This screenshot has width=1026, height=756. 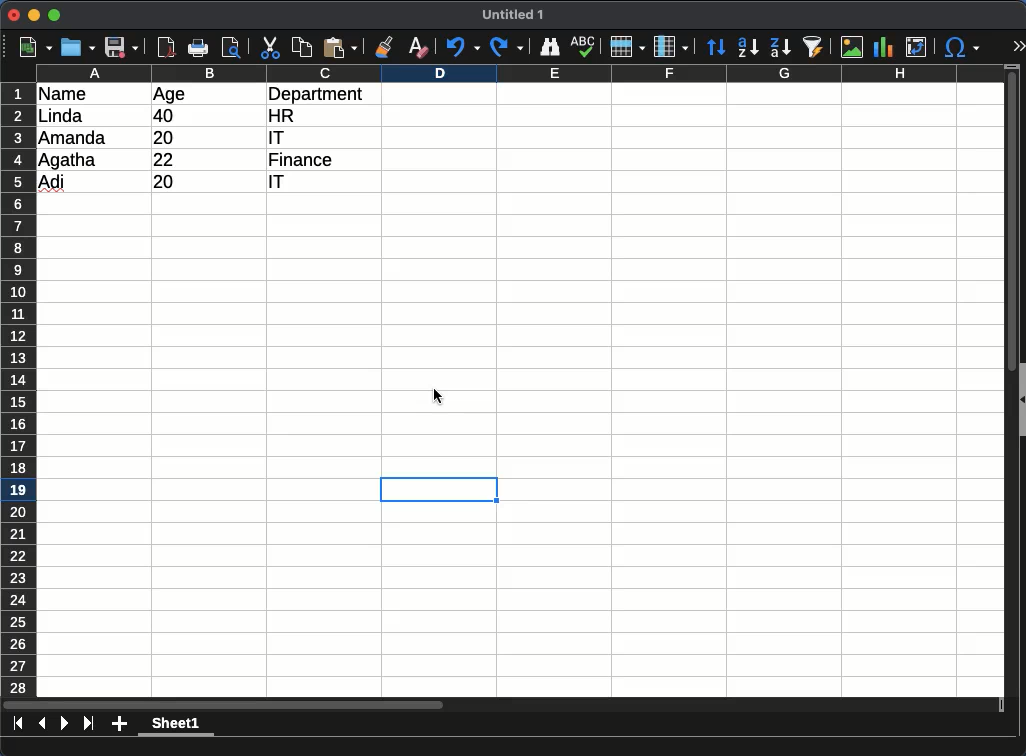 I want to click on copy, so click(x=303, y=47).